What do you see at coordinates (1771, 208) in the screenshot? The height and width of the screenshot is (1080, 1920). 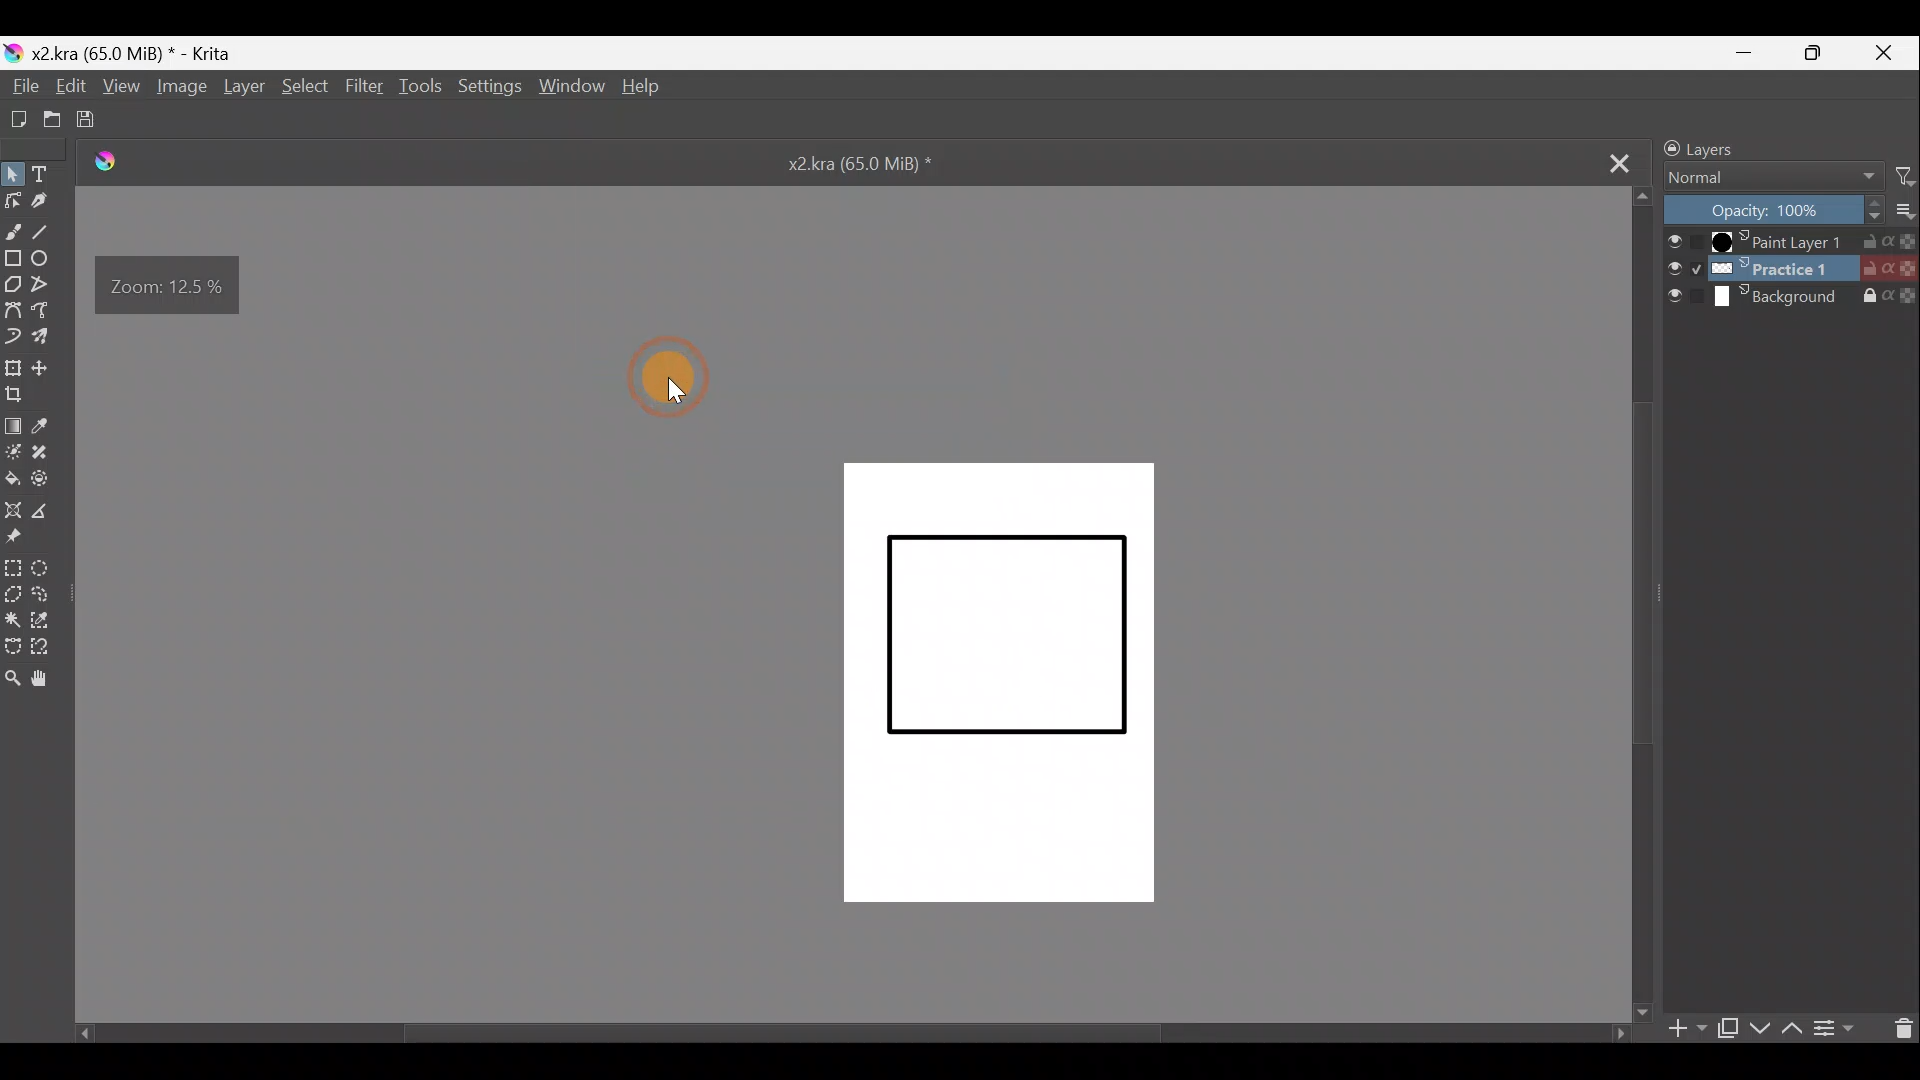 I see `Opacity: 100%` at bounding box center [1771, 208].